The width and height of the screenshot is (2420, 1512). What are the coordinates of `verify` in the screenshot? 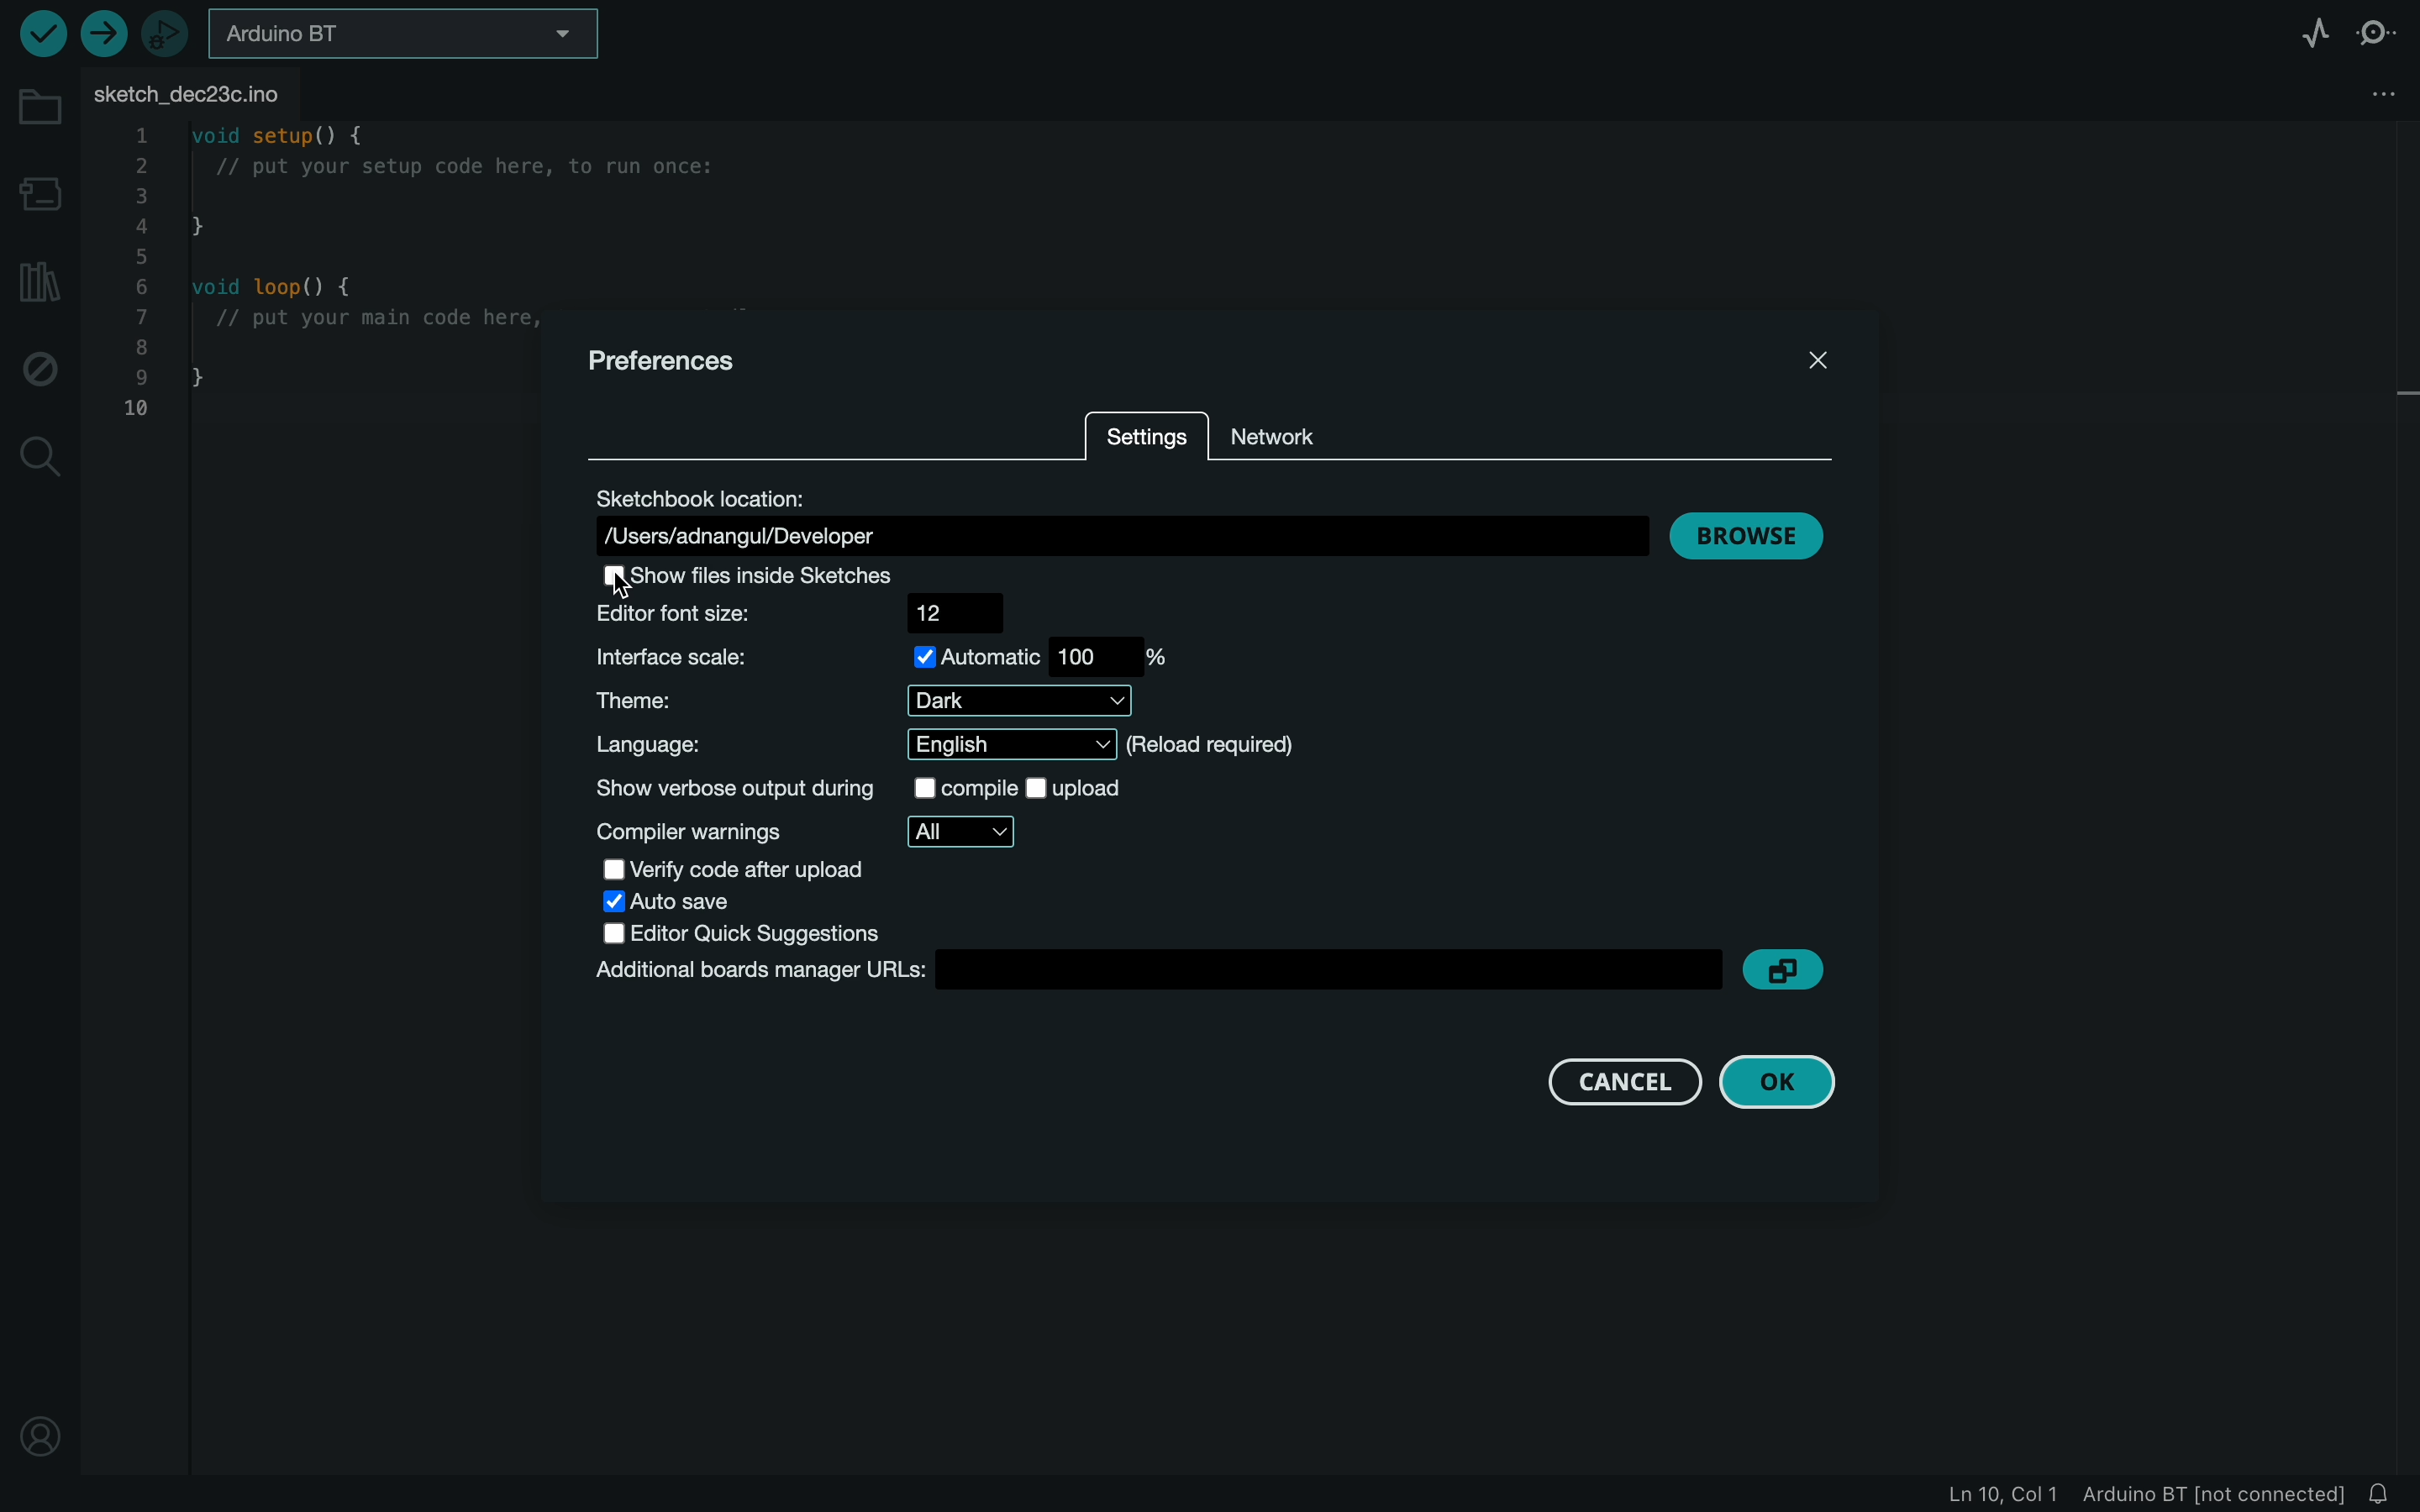 It's located at (39, 33).